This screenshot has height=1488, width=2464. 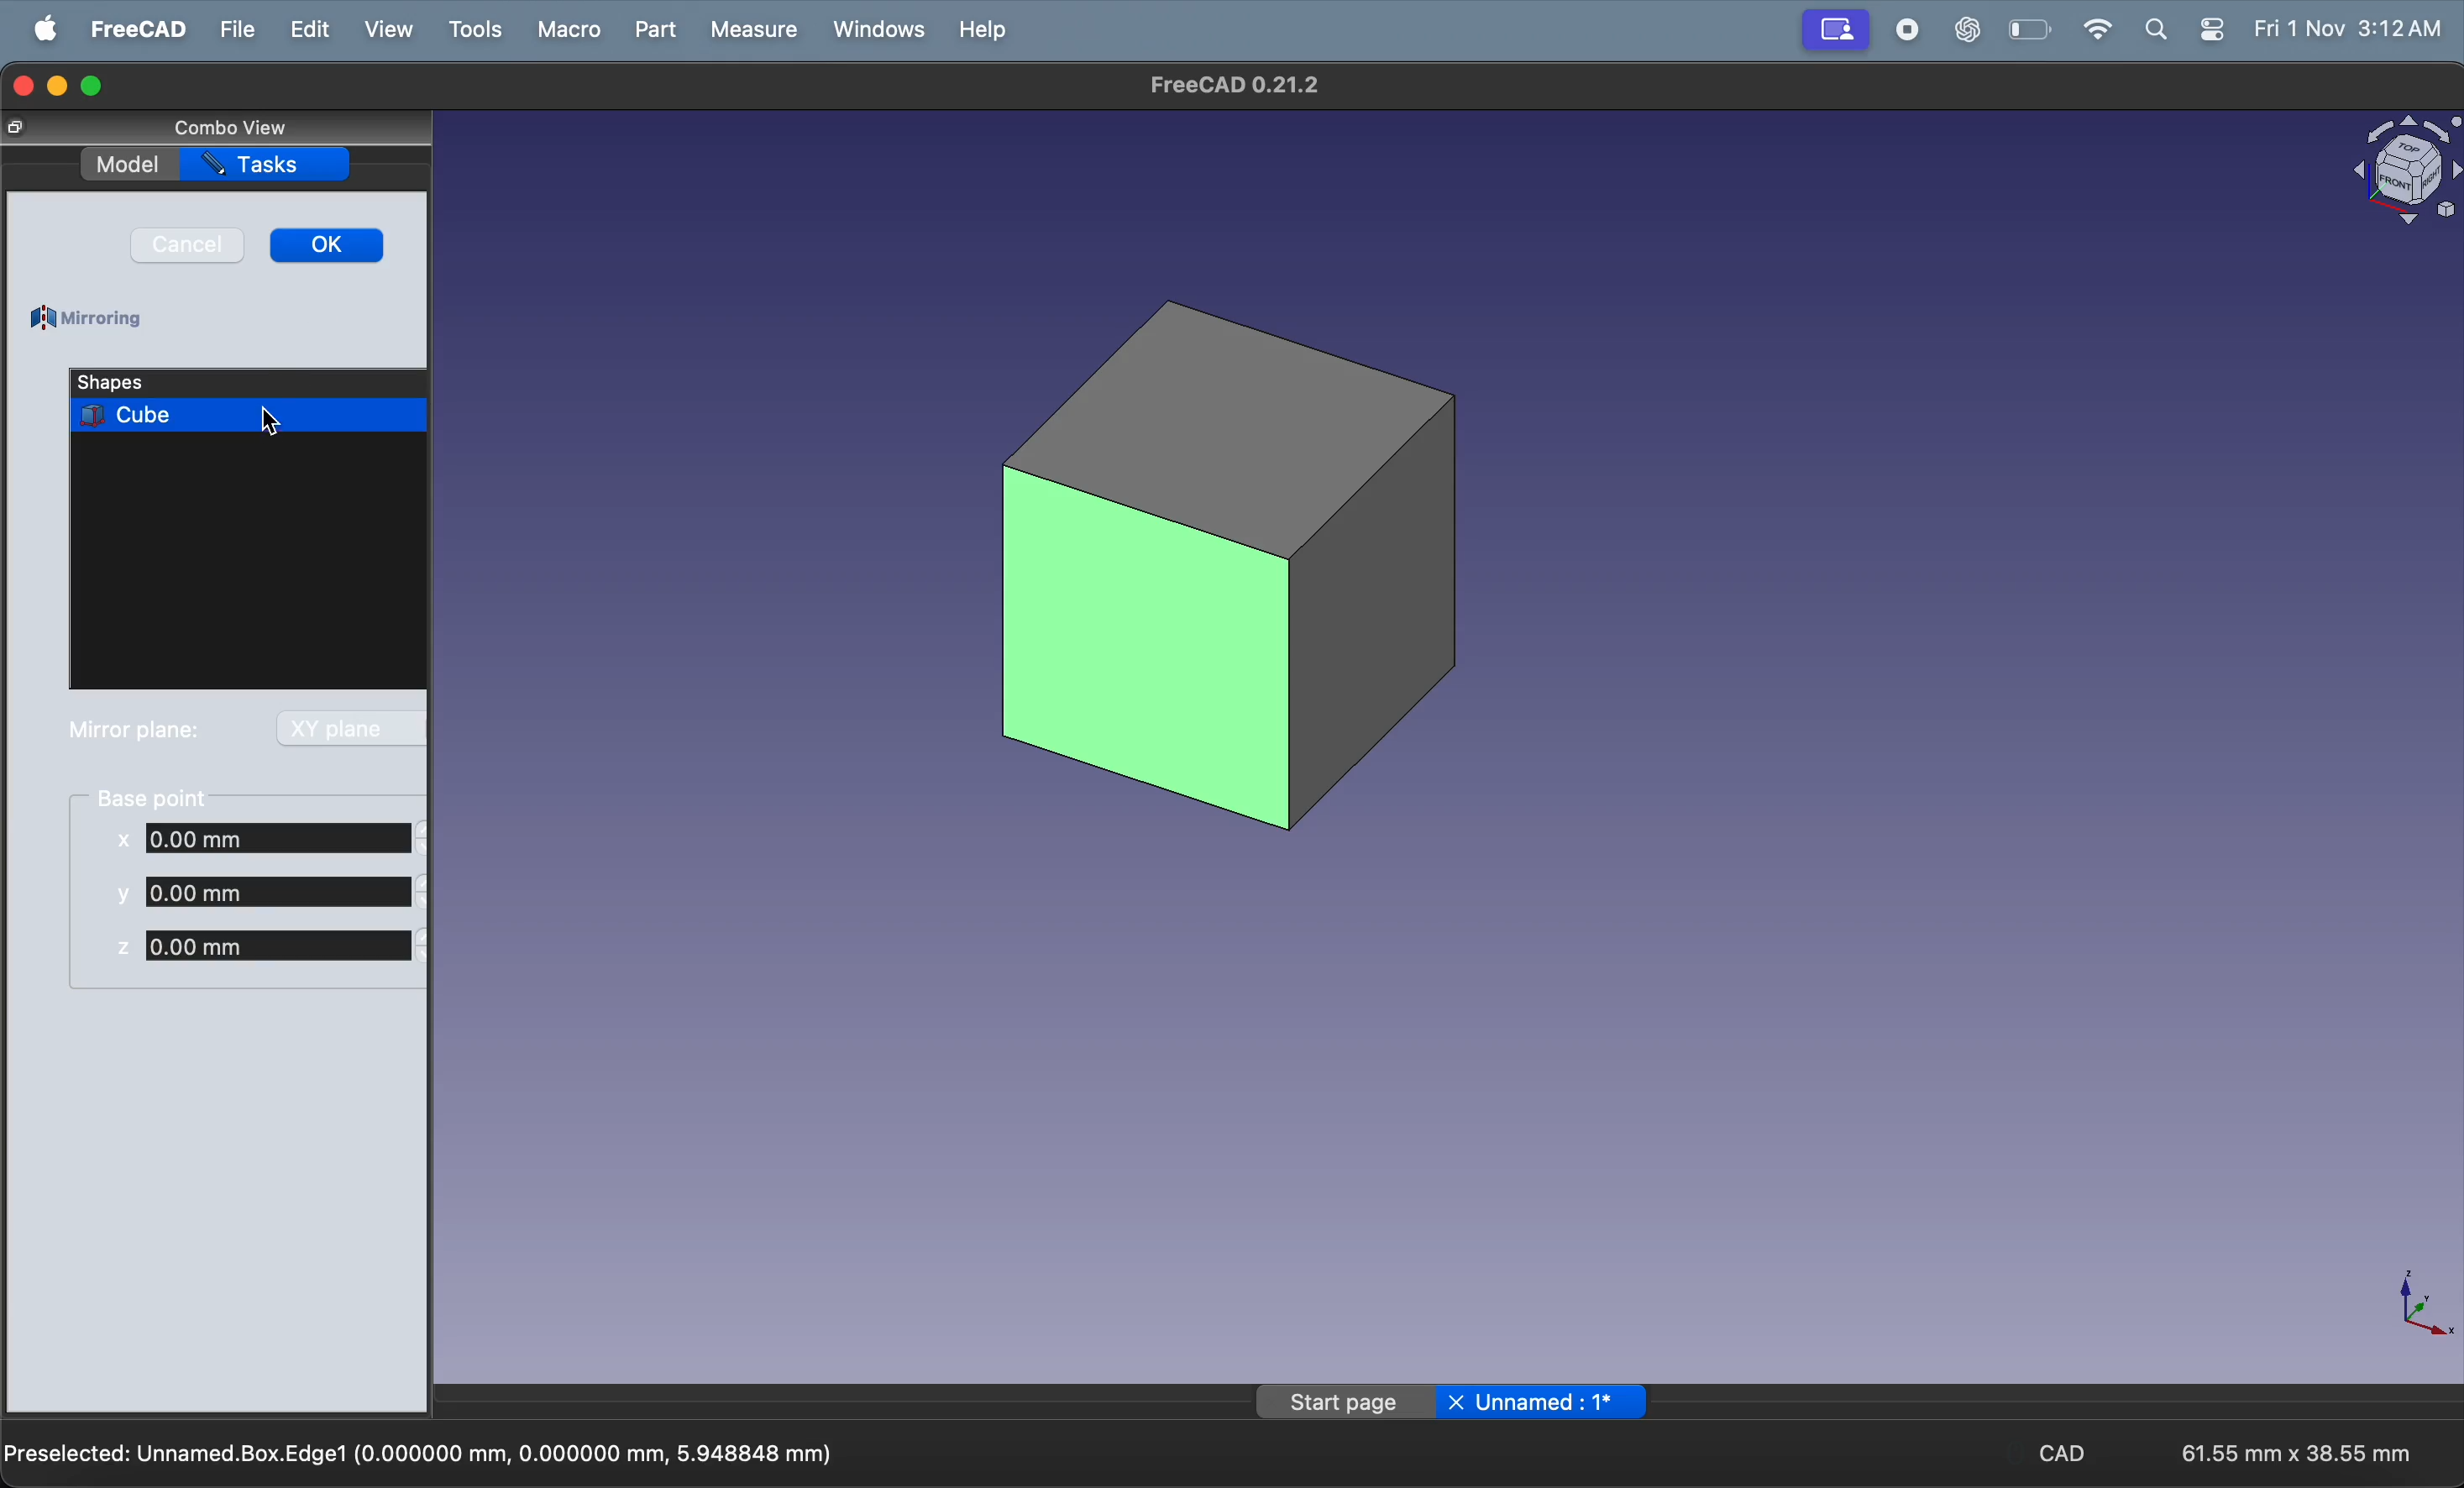 What do you see at coordinates (158, 796) in the screenshot?
I see `base point` at bounding box center [158, 796].